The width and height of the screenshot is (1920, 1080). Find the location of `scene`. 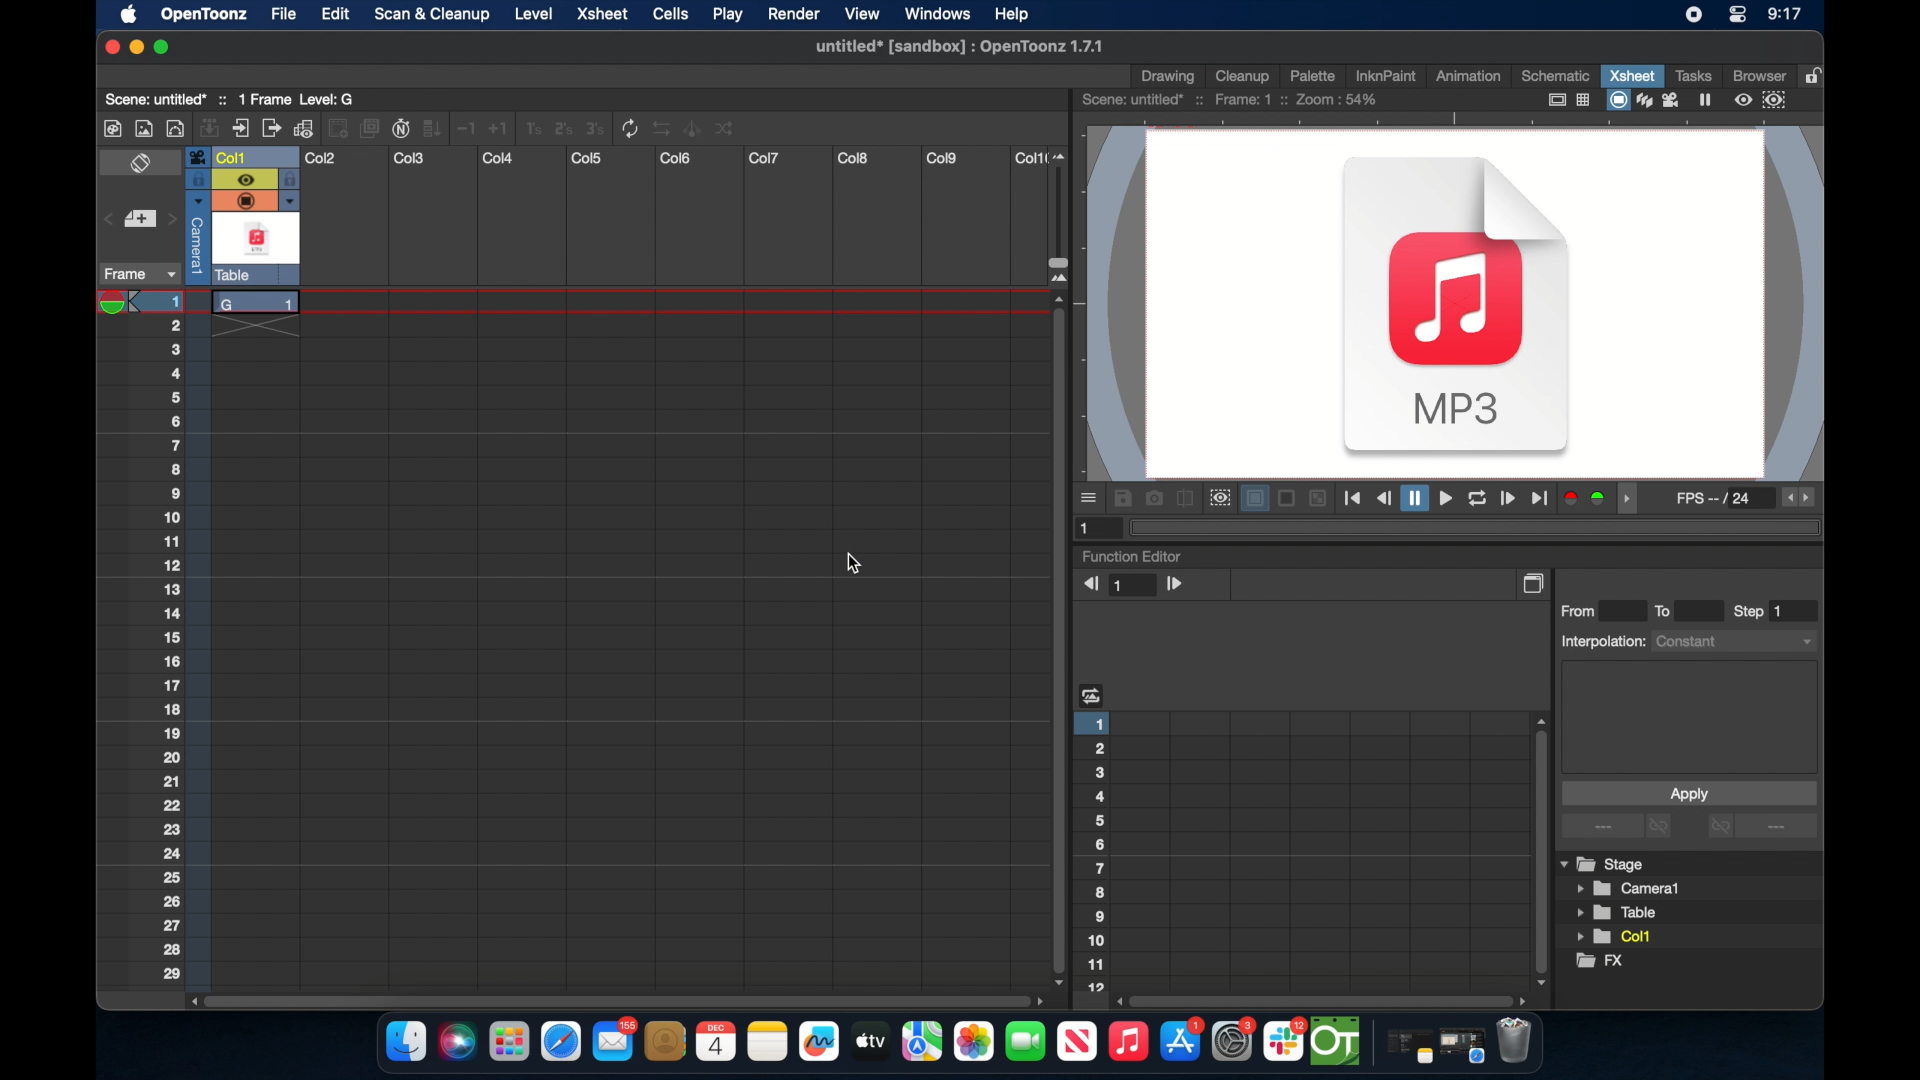

scene is located at coordinates (239, 98).